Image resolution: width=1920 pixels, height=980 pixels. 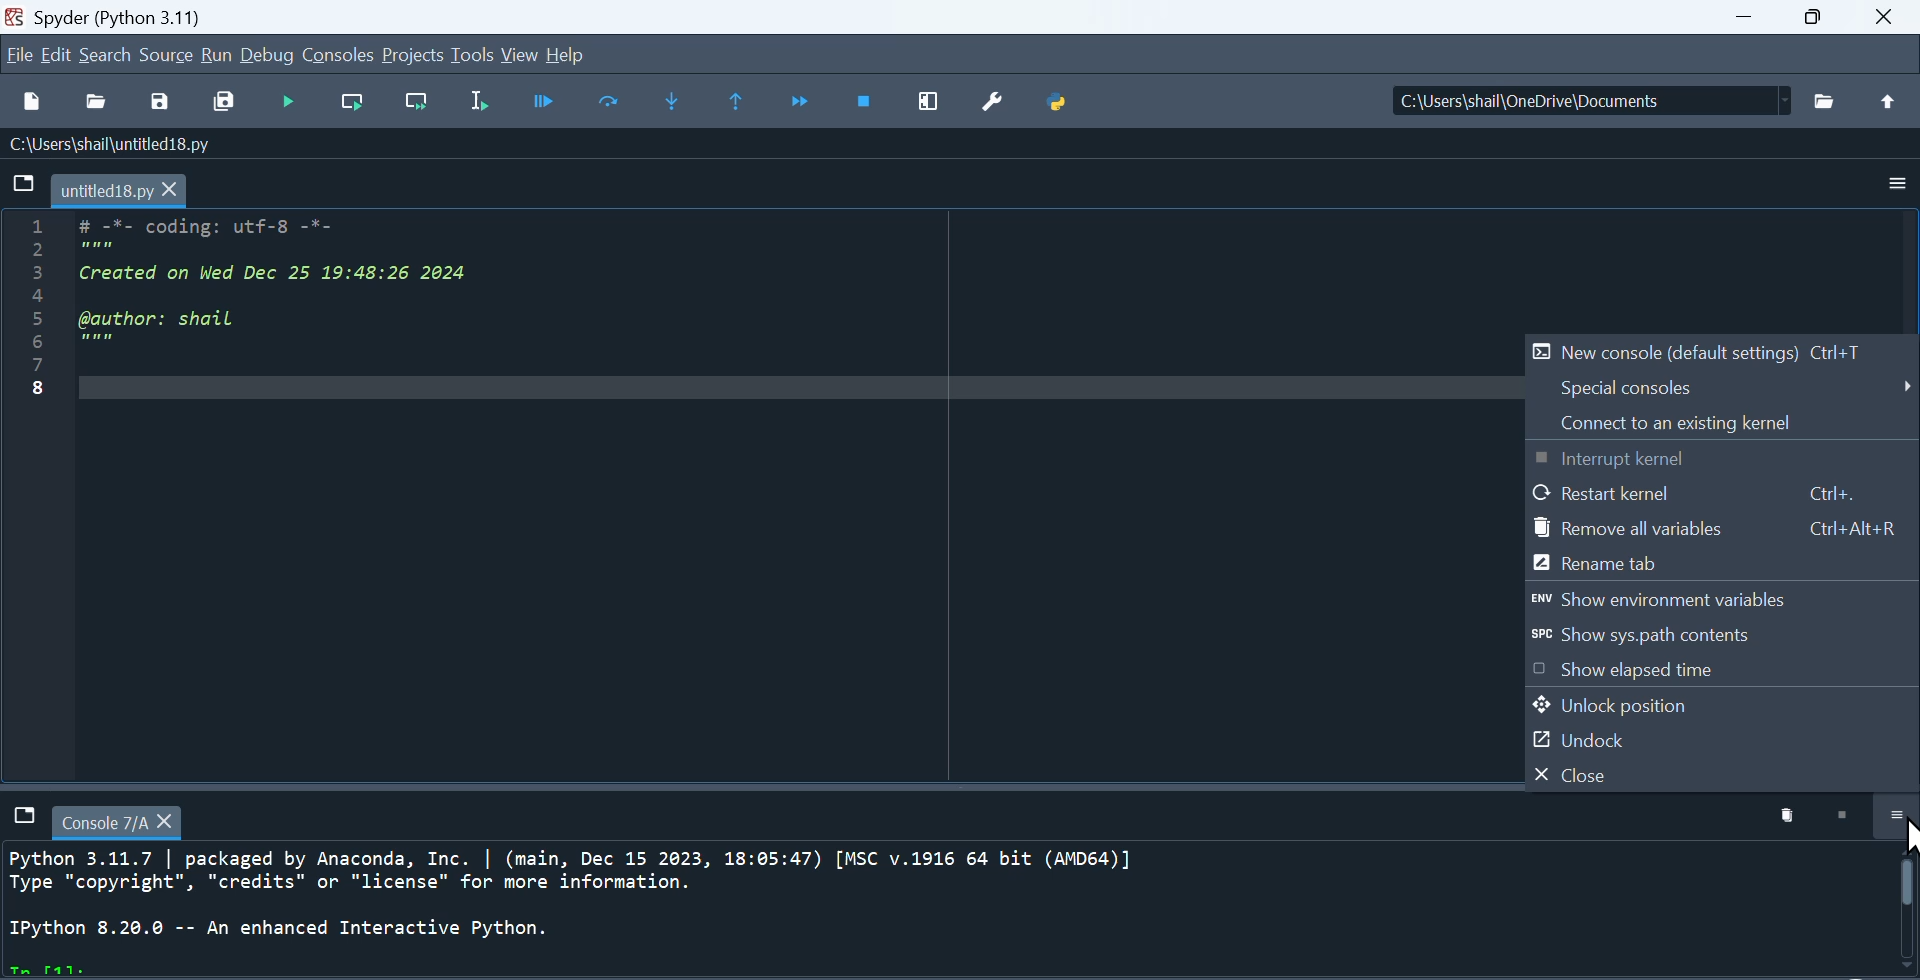 What do you see at coordinates (1829, 97) in the screenshot?
I see `open directory` at bounding box center [1829, 97].